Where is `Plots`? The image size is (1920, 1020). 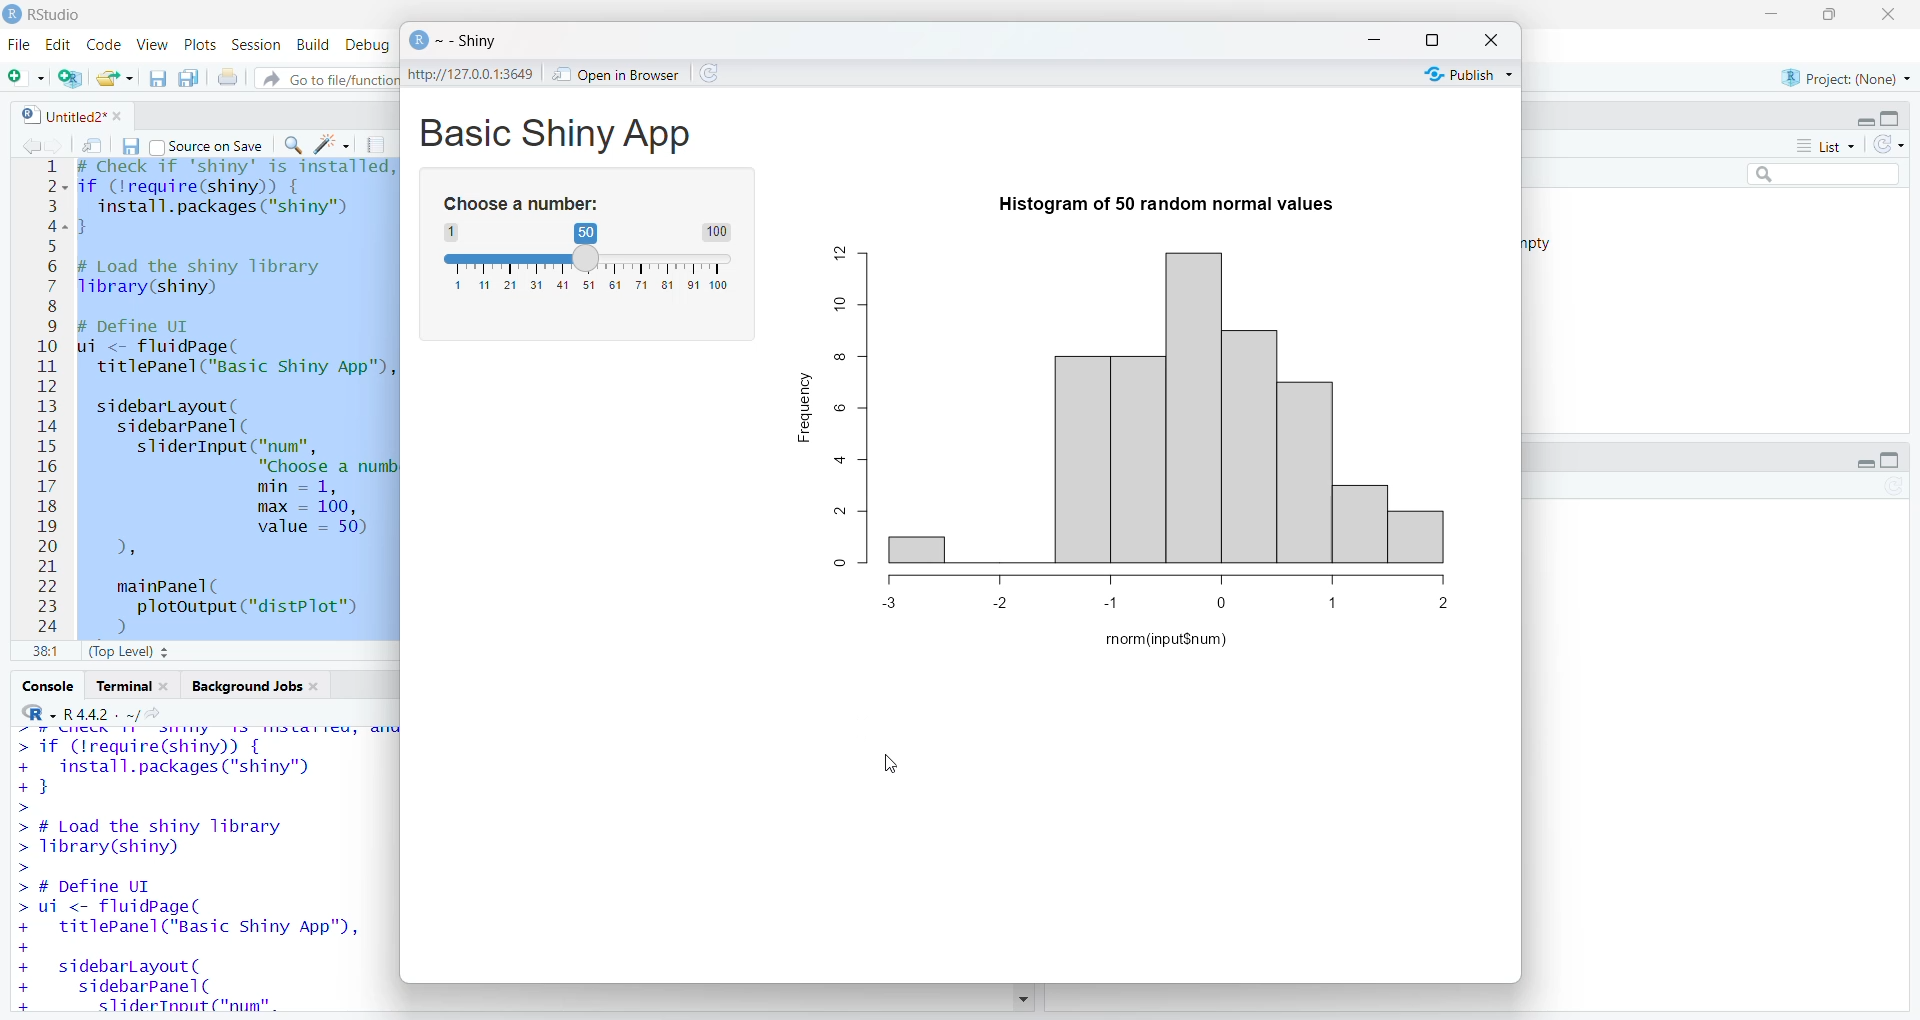 Plots is located at coordinates (200, 44).